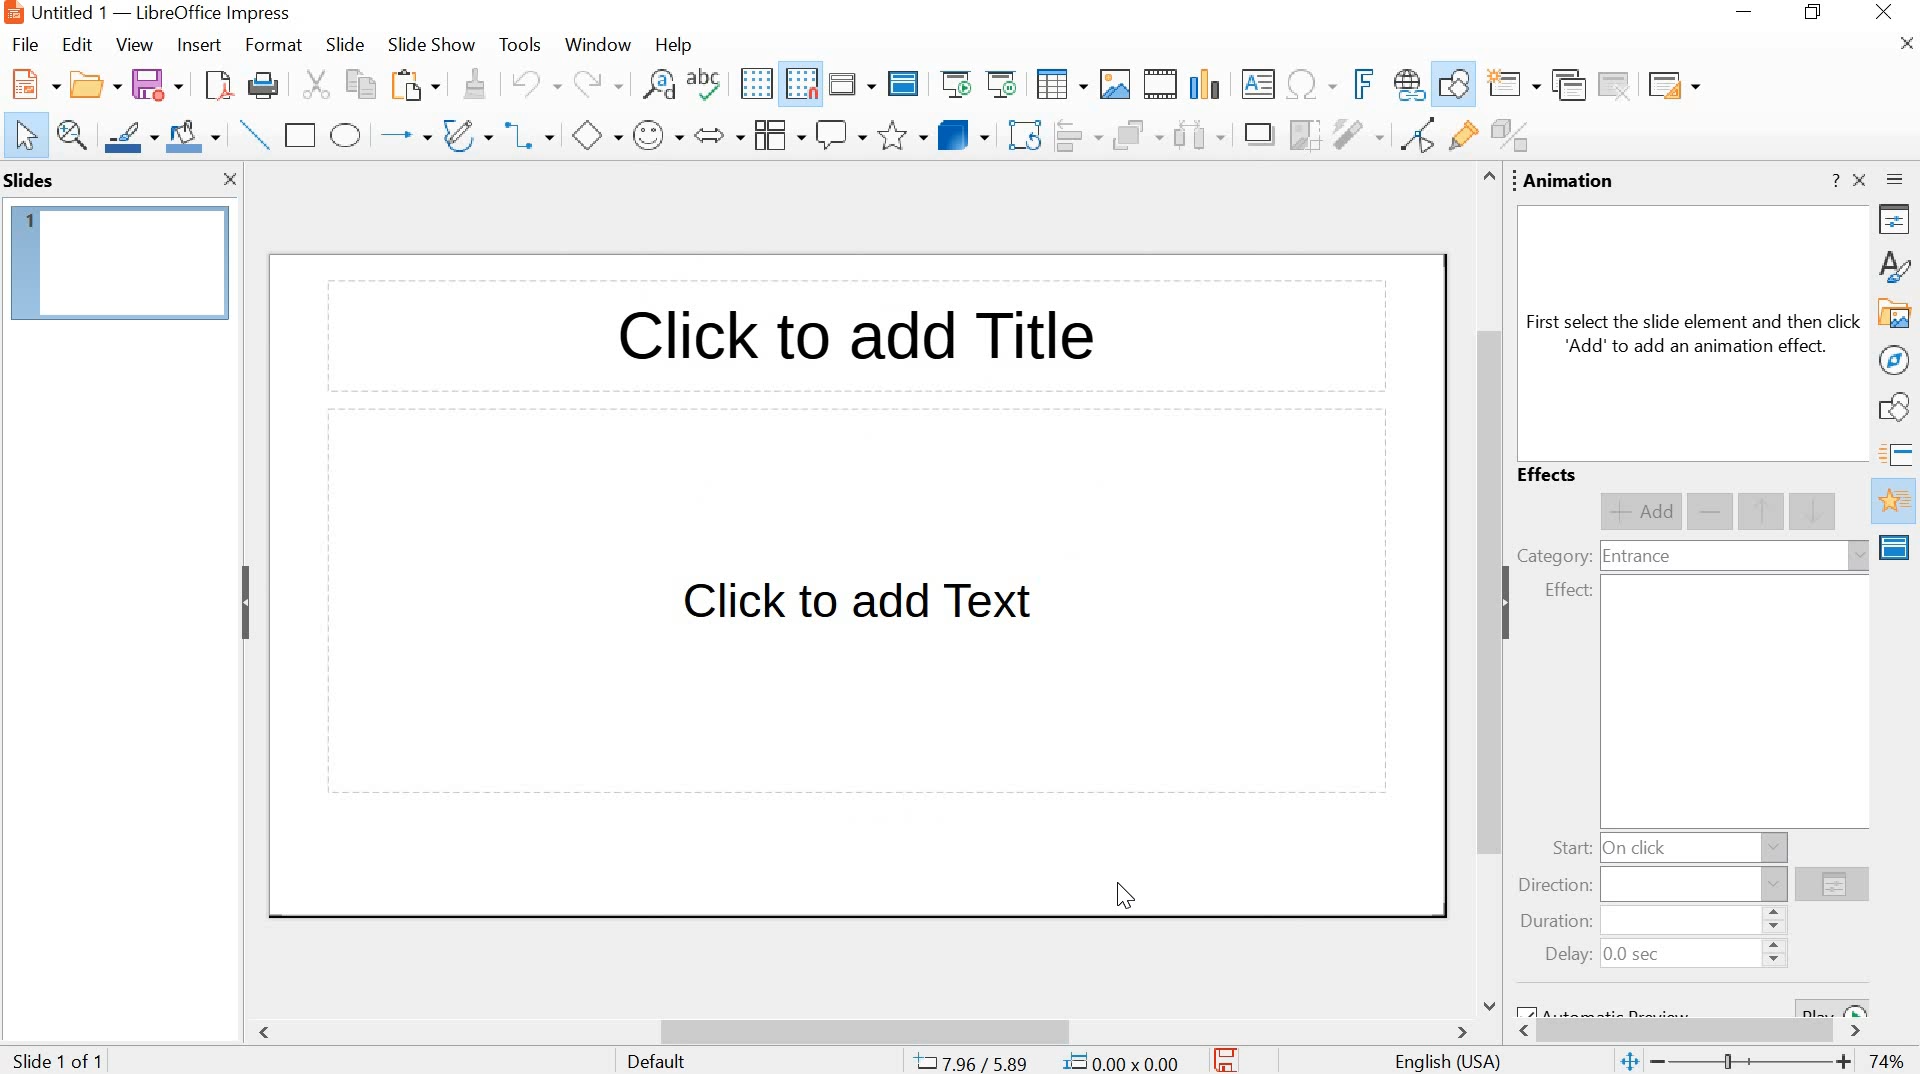 The image size is (1920, 1074). Describe the element at coordinates (1567, 86) in the screenshot. I see `duplicate slide` at that location.